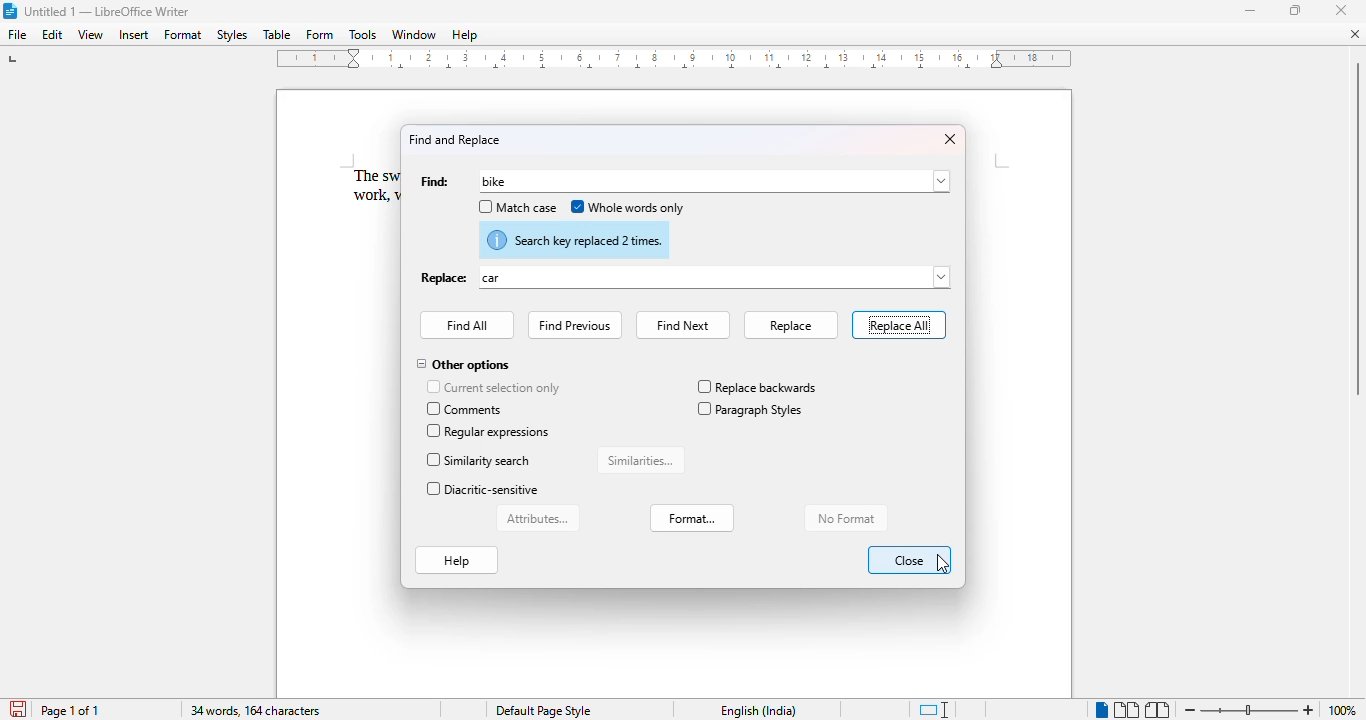 This screenshot has height=720, width=1366. What do you see at coordinates (464, 35) in the screenshot?
I see `help` at bounding box center [464, 35].